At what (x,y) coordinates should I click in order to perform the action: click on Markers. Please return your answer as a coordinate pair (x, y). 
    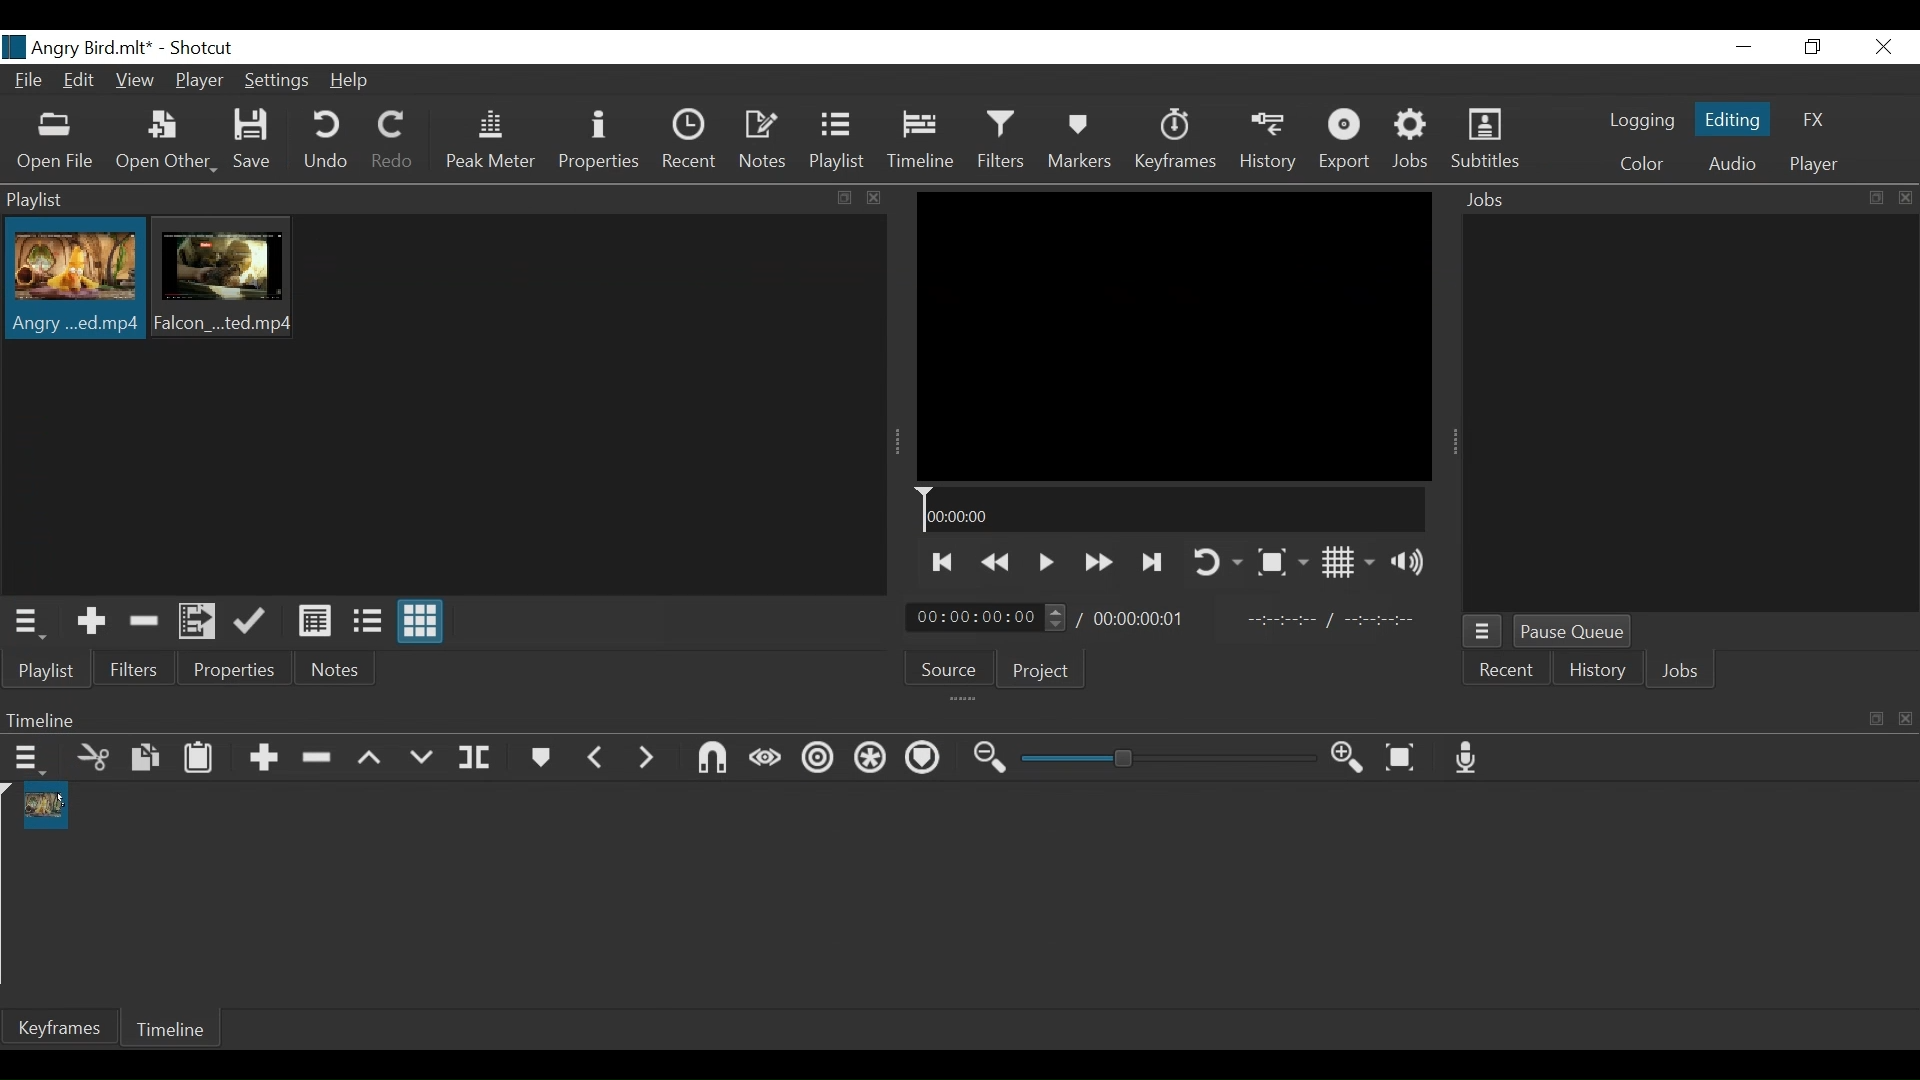
    Looking at the image, I should click on (542, 759).